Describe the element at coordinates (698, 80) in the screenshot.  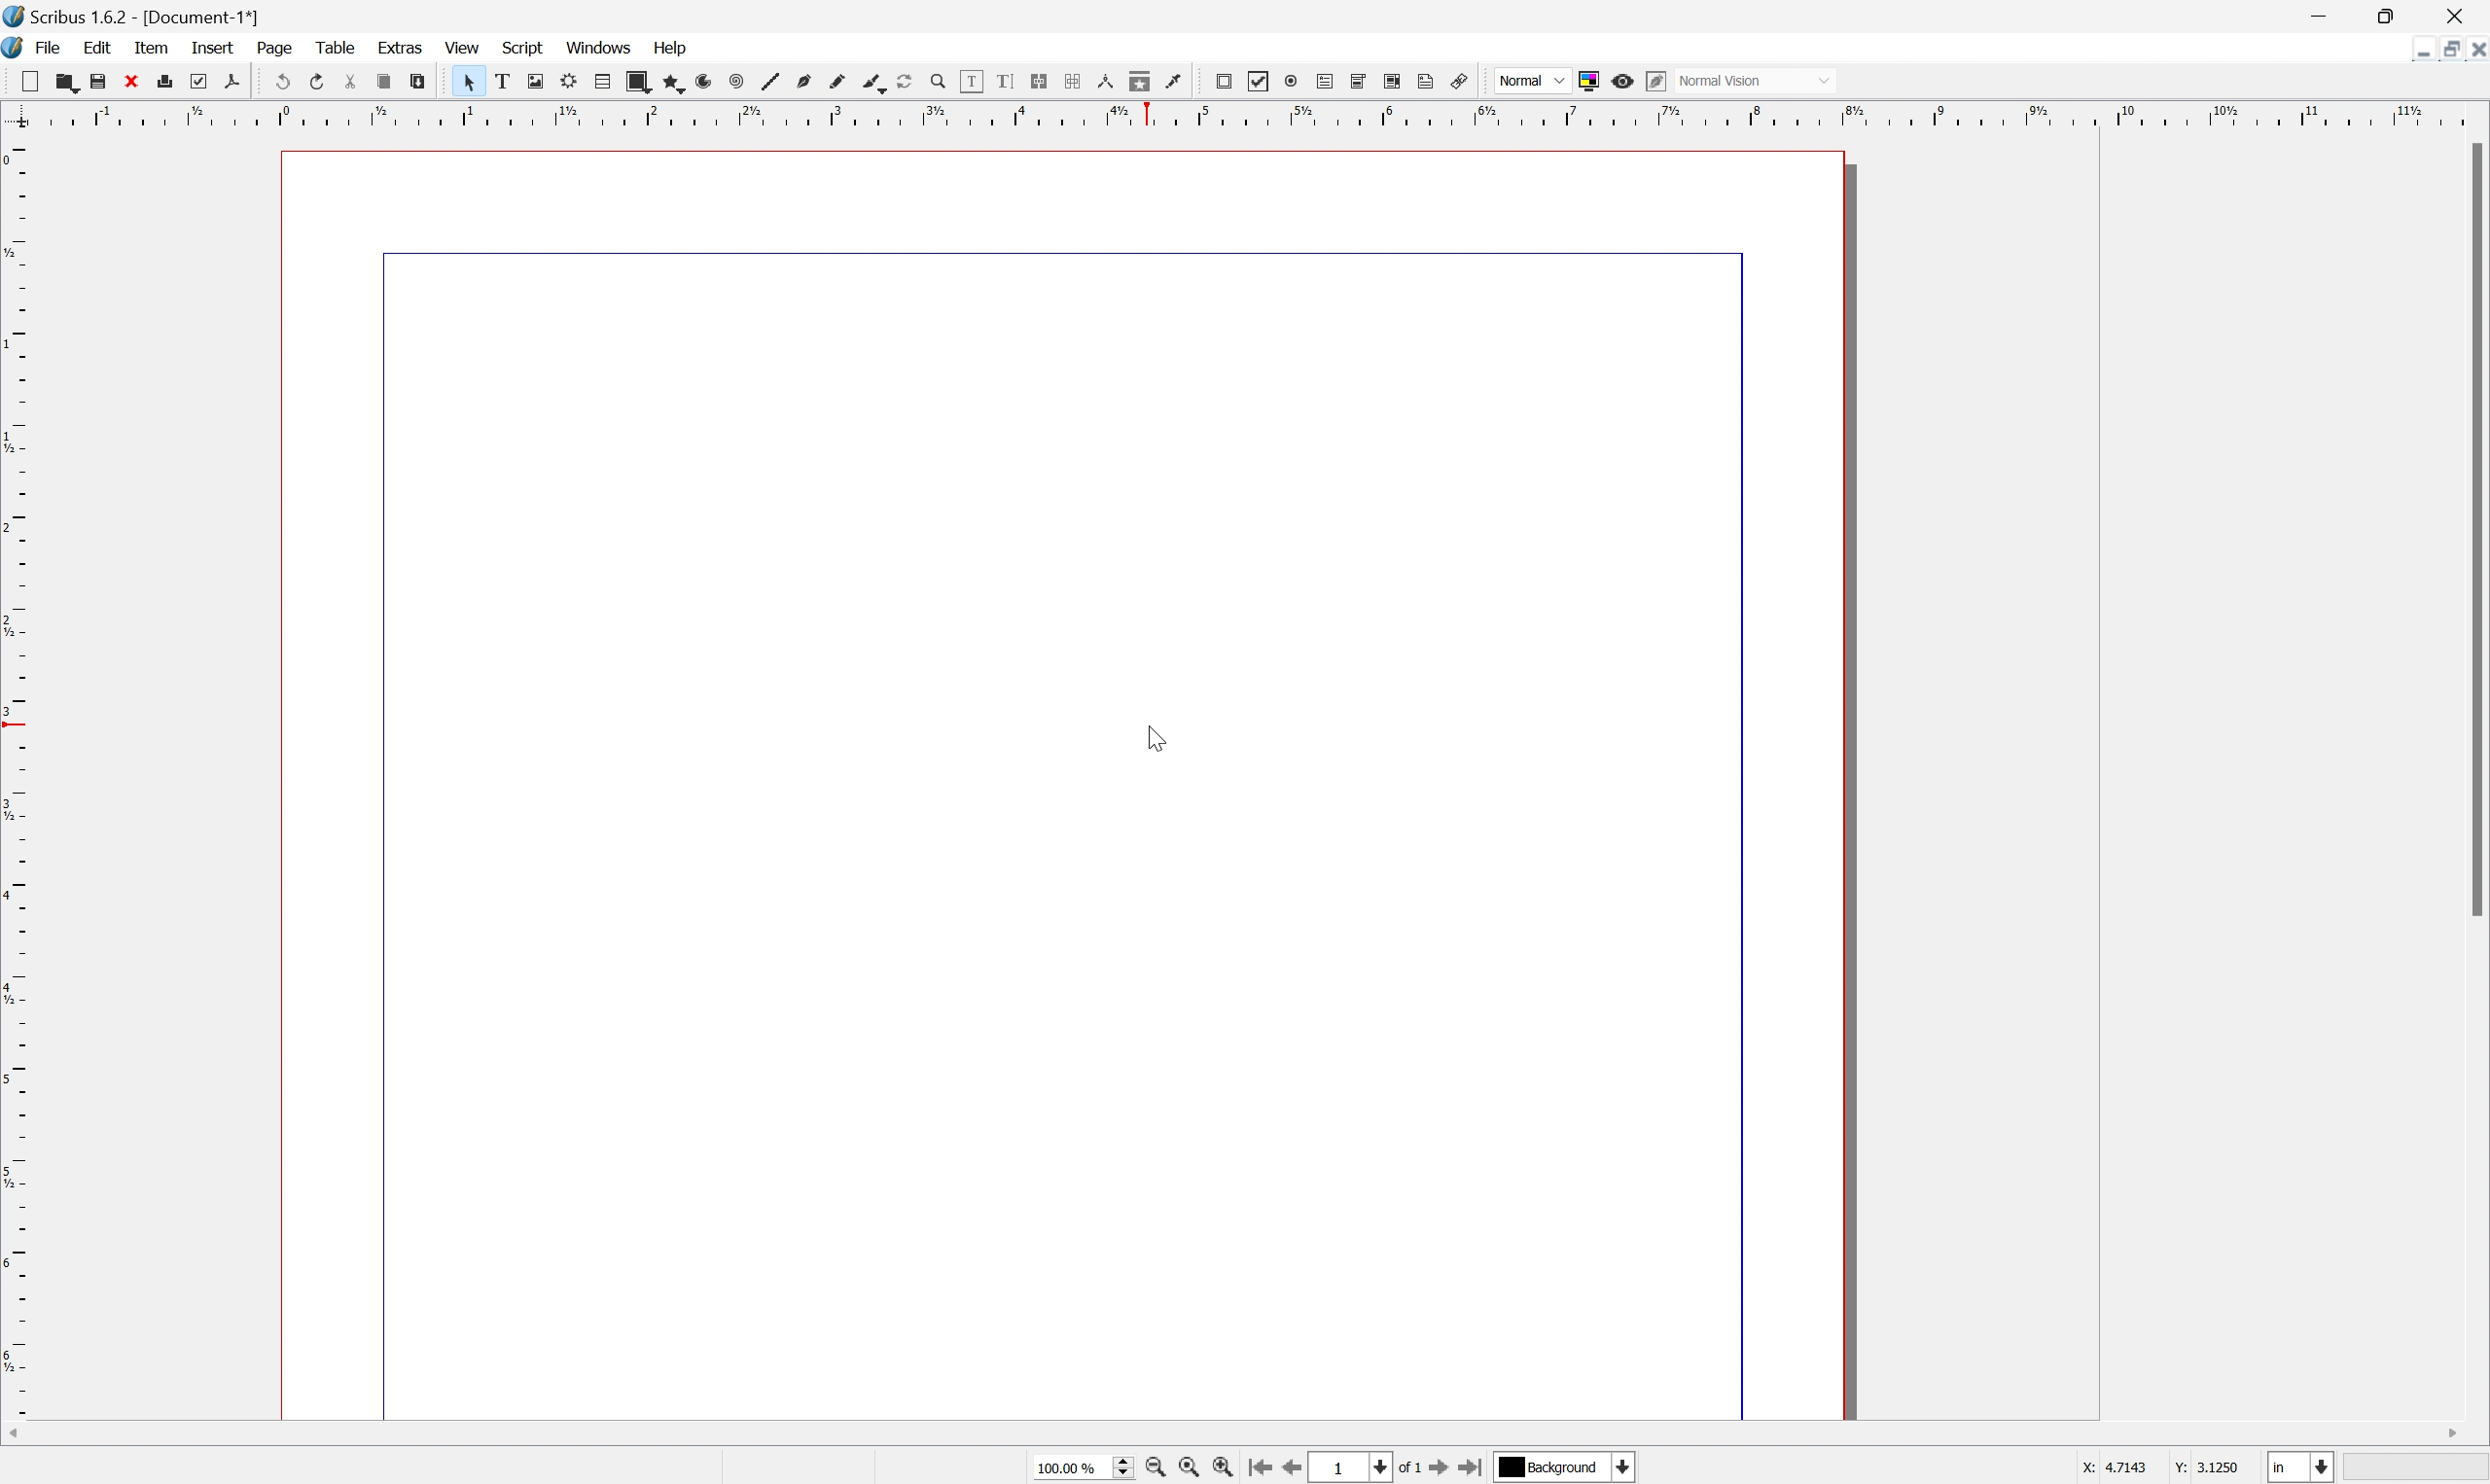
I see `arc` at that location.